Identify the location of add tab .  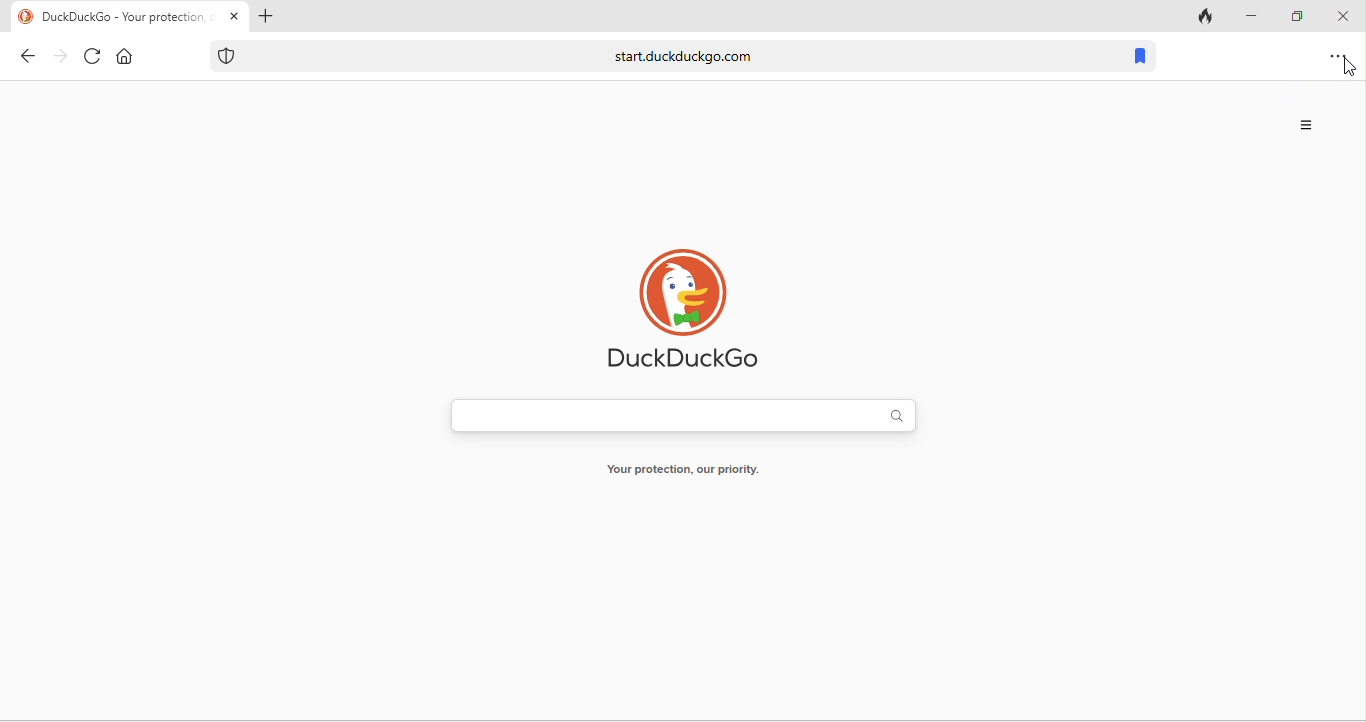
(269, 17).